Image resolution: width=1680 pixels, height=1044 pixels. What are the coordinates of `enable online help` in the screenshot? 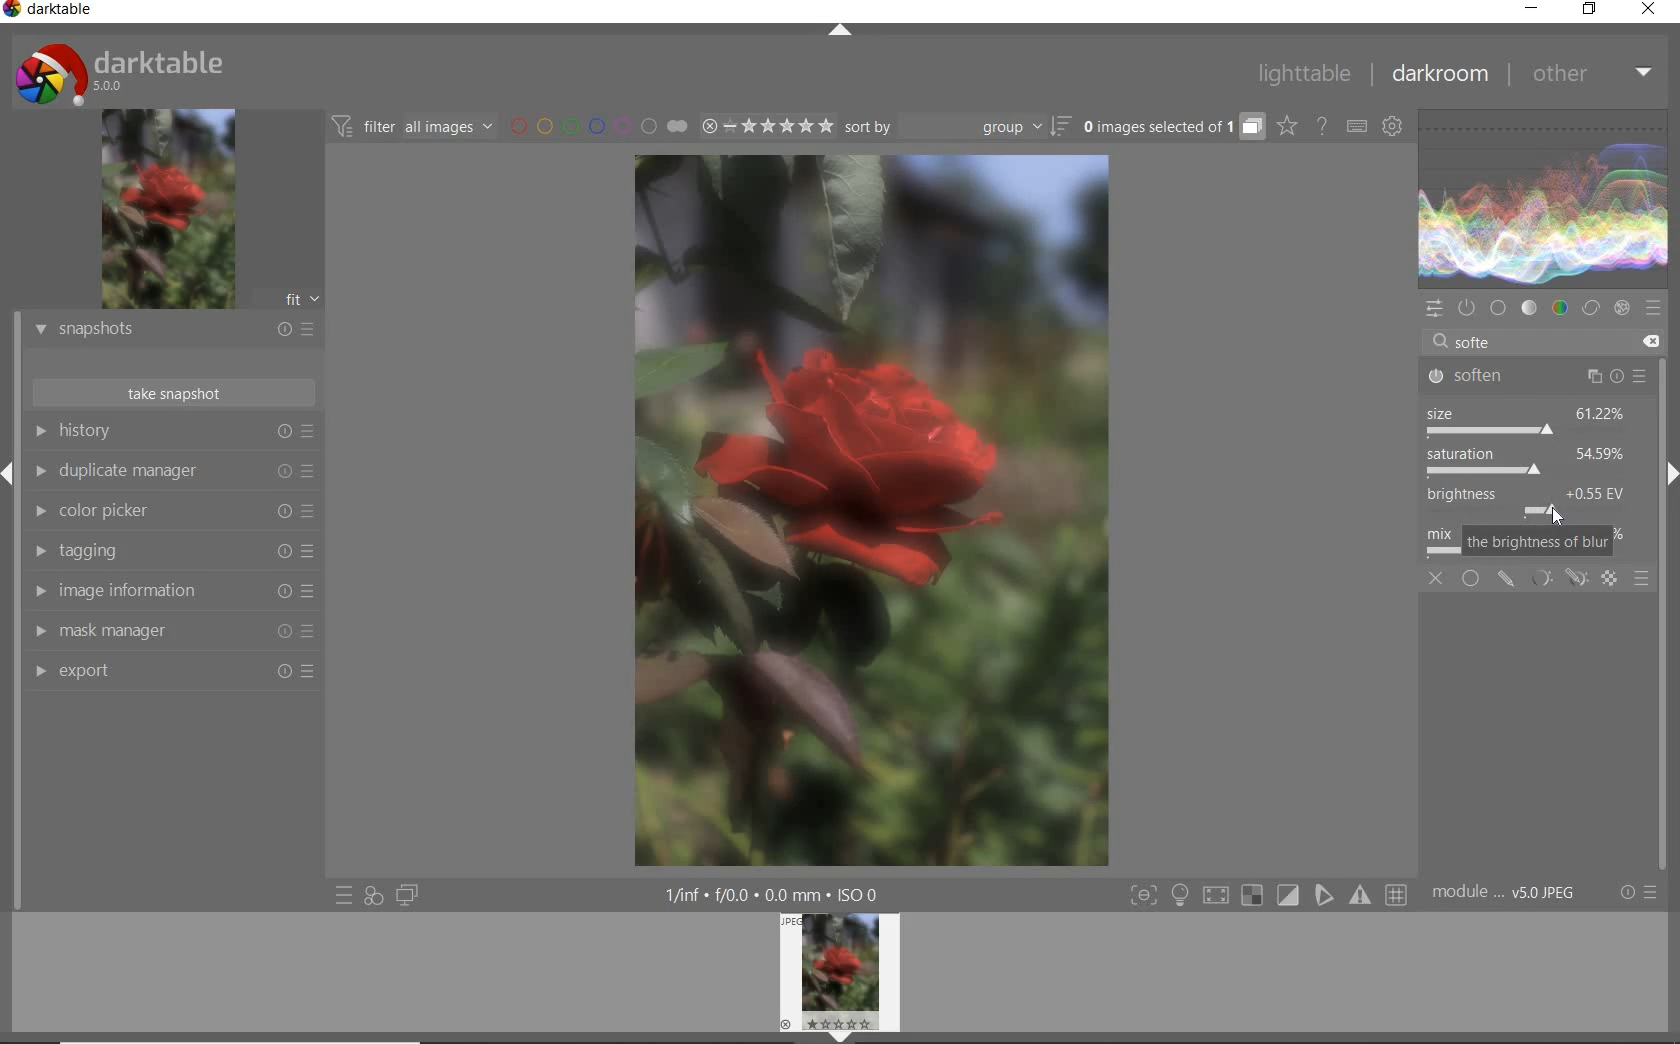 It's located at (1323, 126).